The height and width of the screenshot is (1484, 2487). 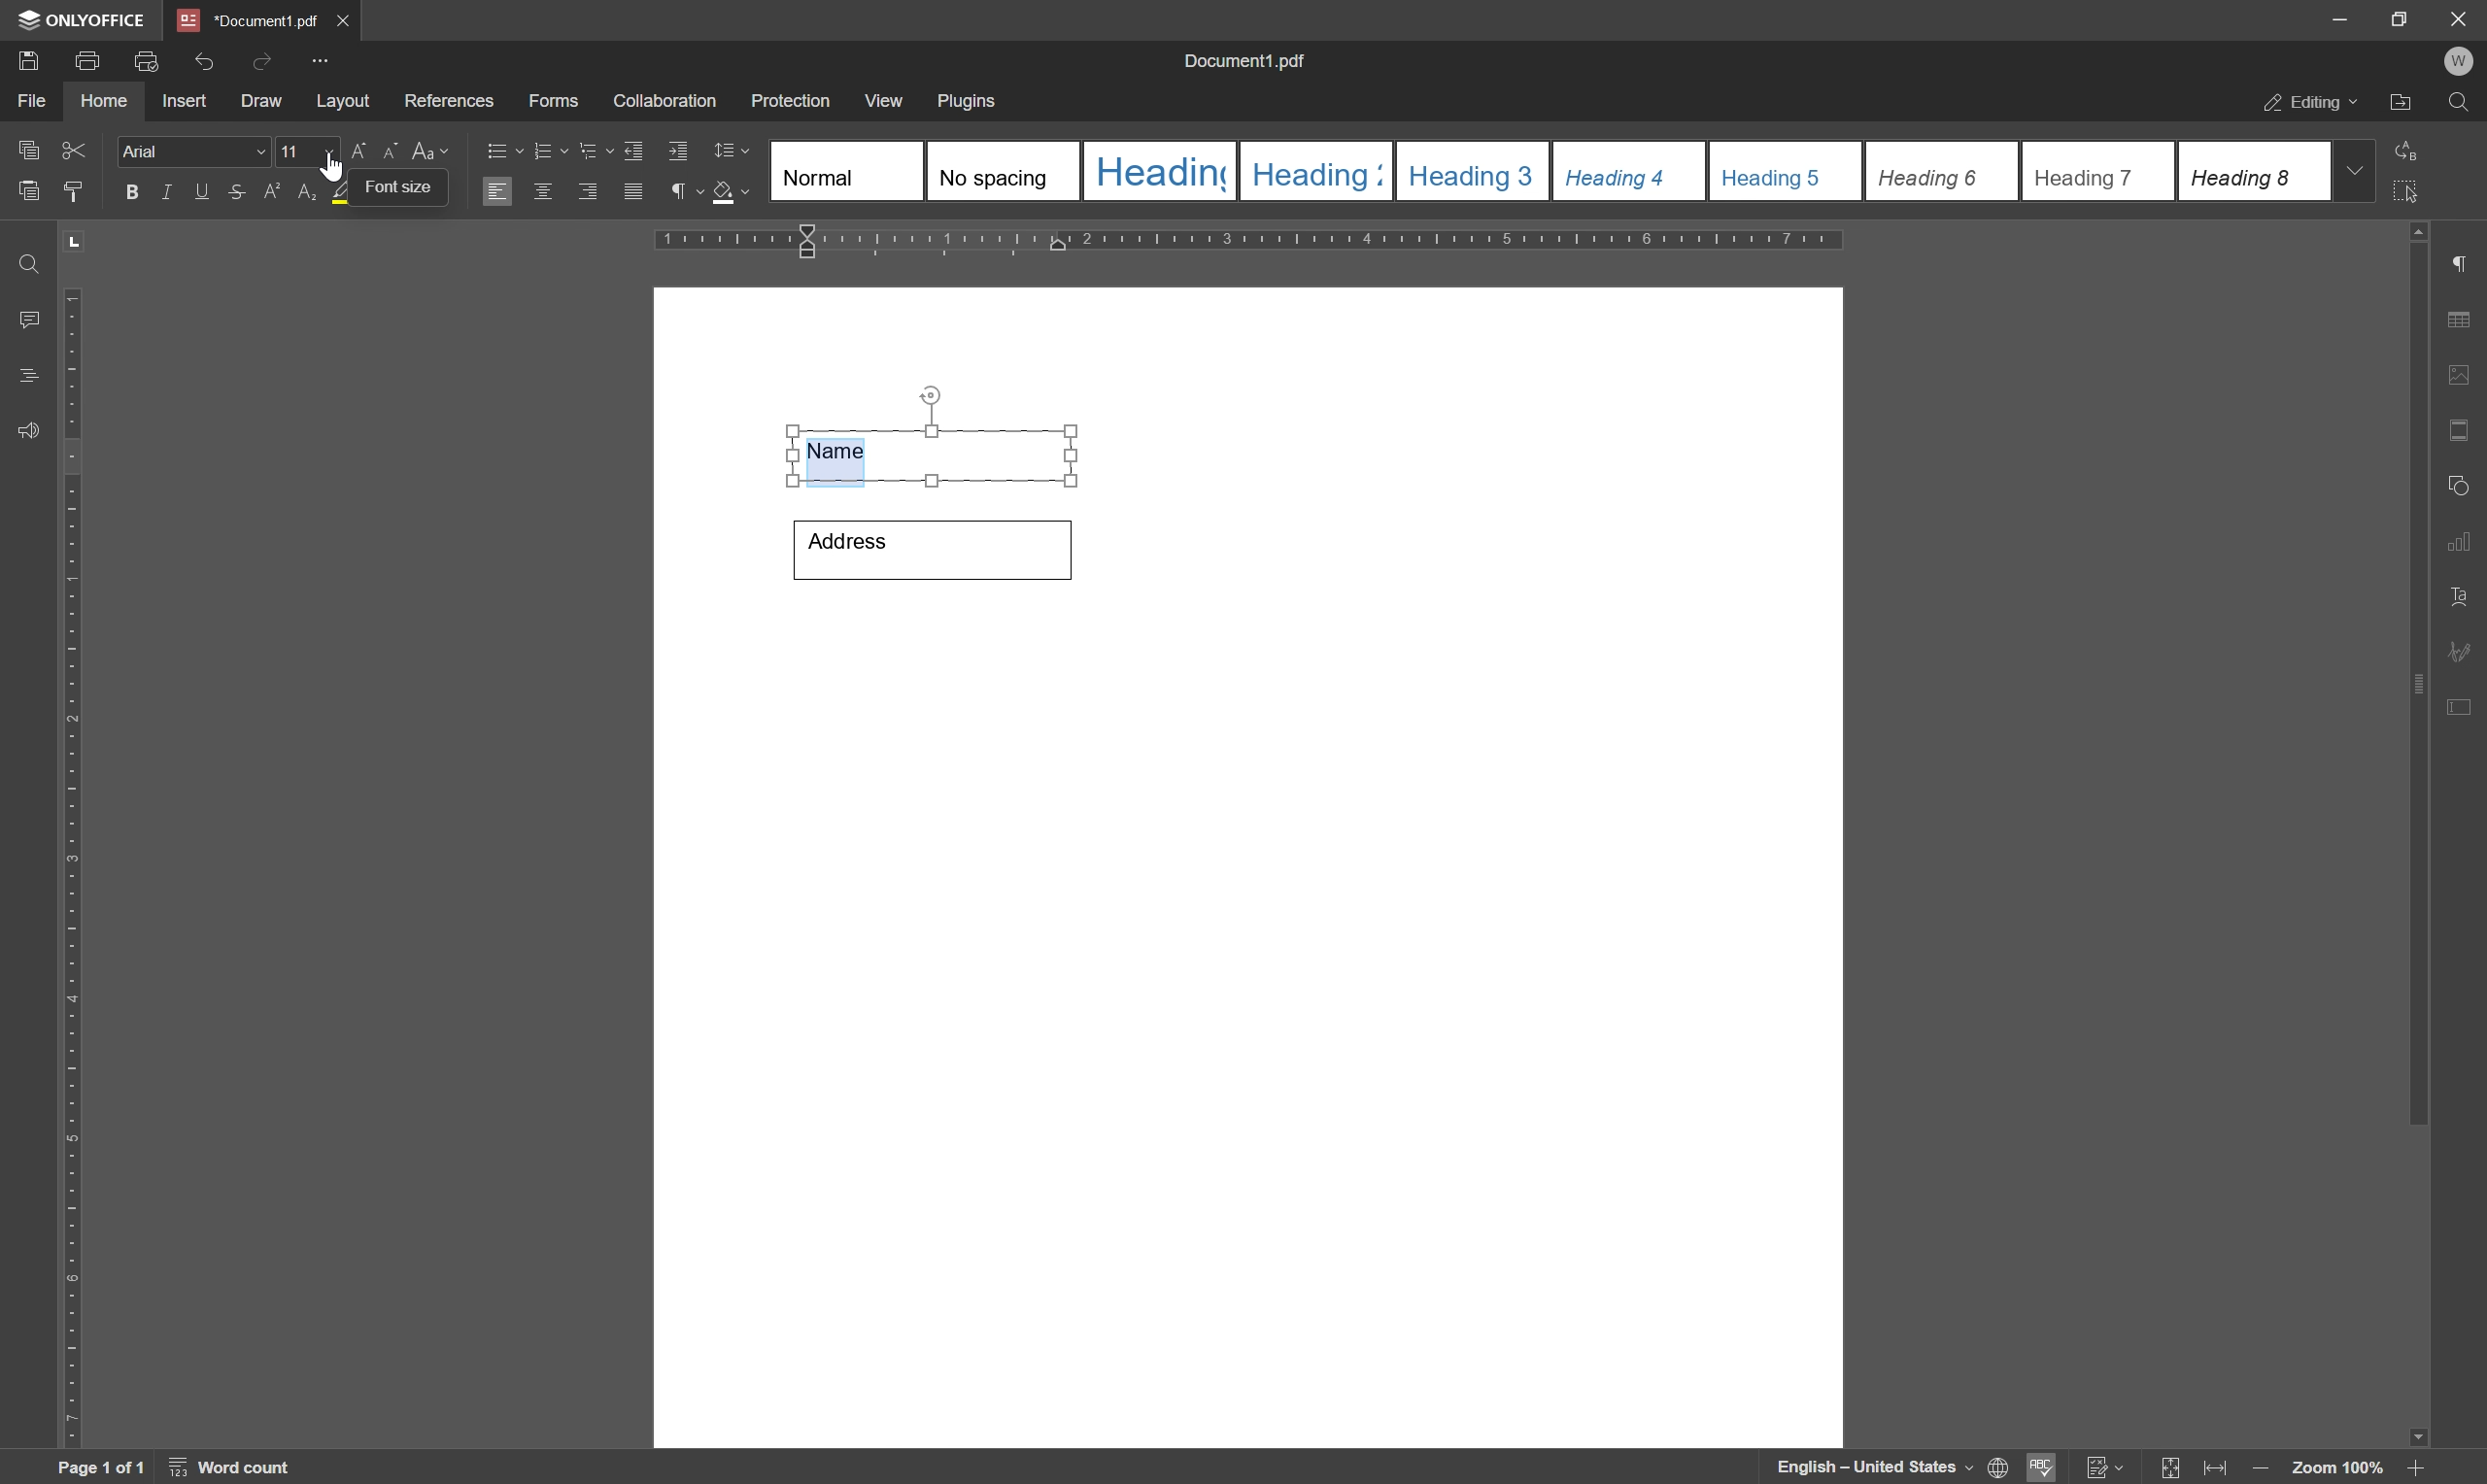 What do you see at coordinates (27, 146) in the screenshot?
I see `copy` at bounding box center [27, 146].